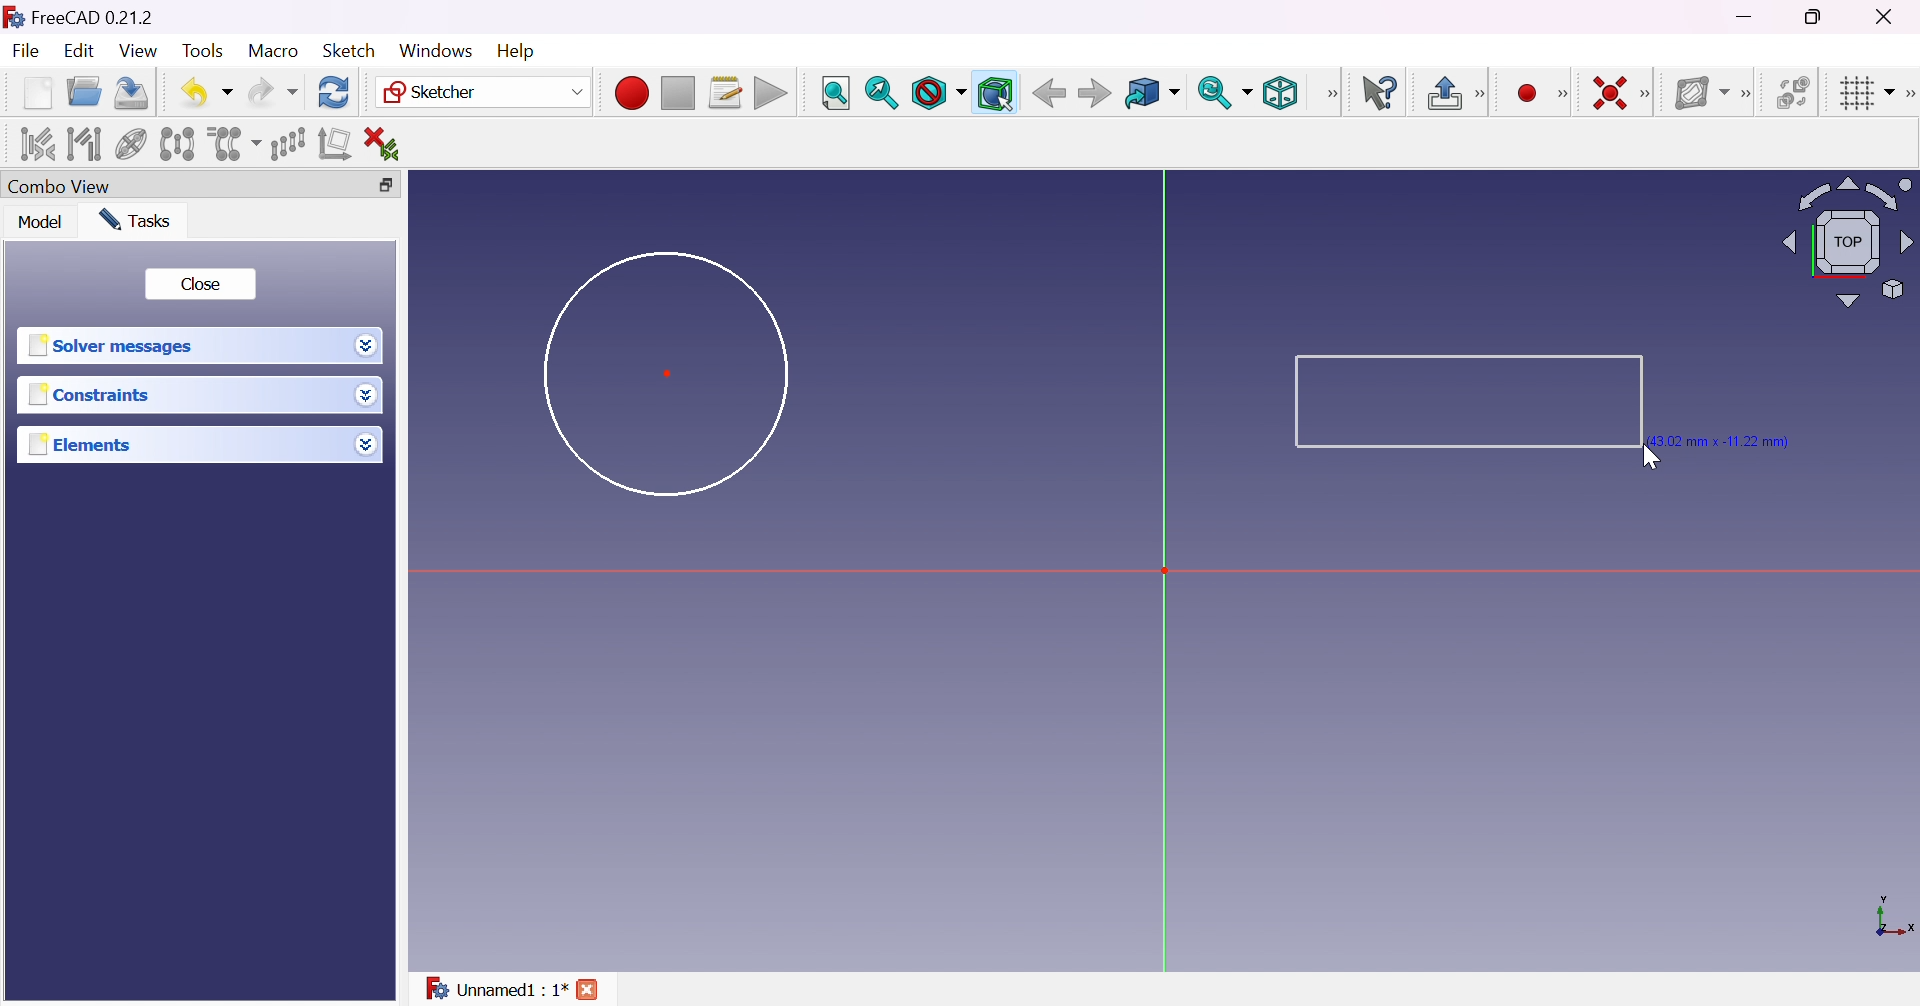 The height and width of the screenshot is (1006, 1920). Describe the element at coordinates (1333, 93) in the screenshot. I see `View` at that location.